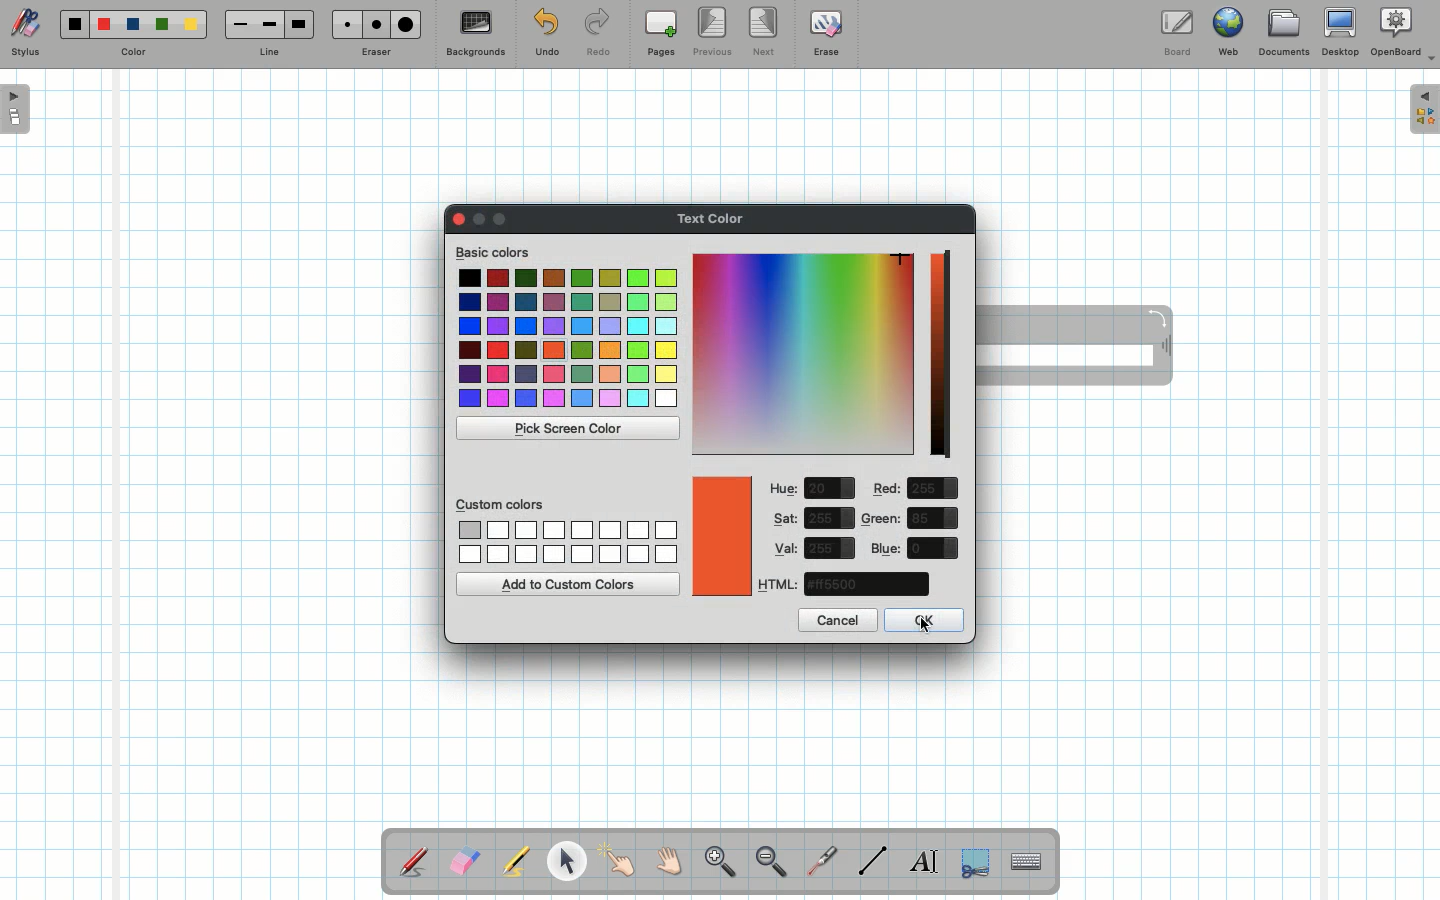 The height and width of the screenshot is (900, 1440). Describe the element at coordinates (873, 860) in the screenshot. I see `Line` at that location.